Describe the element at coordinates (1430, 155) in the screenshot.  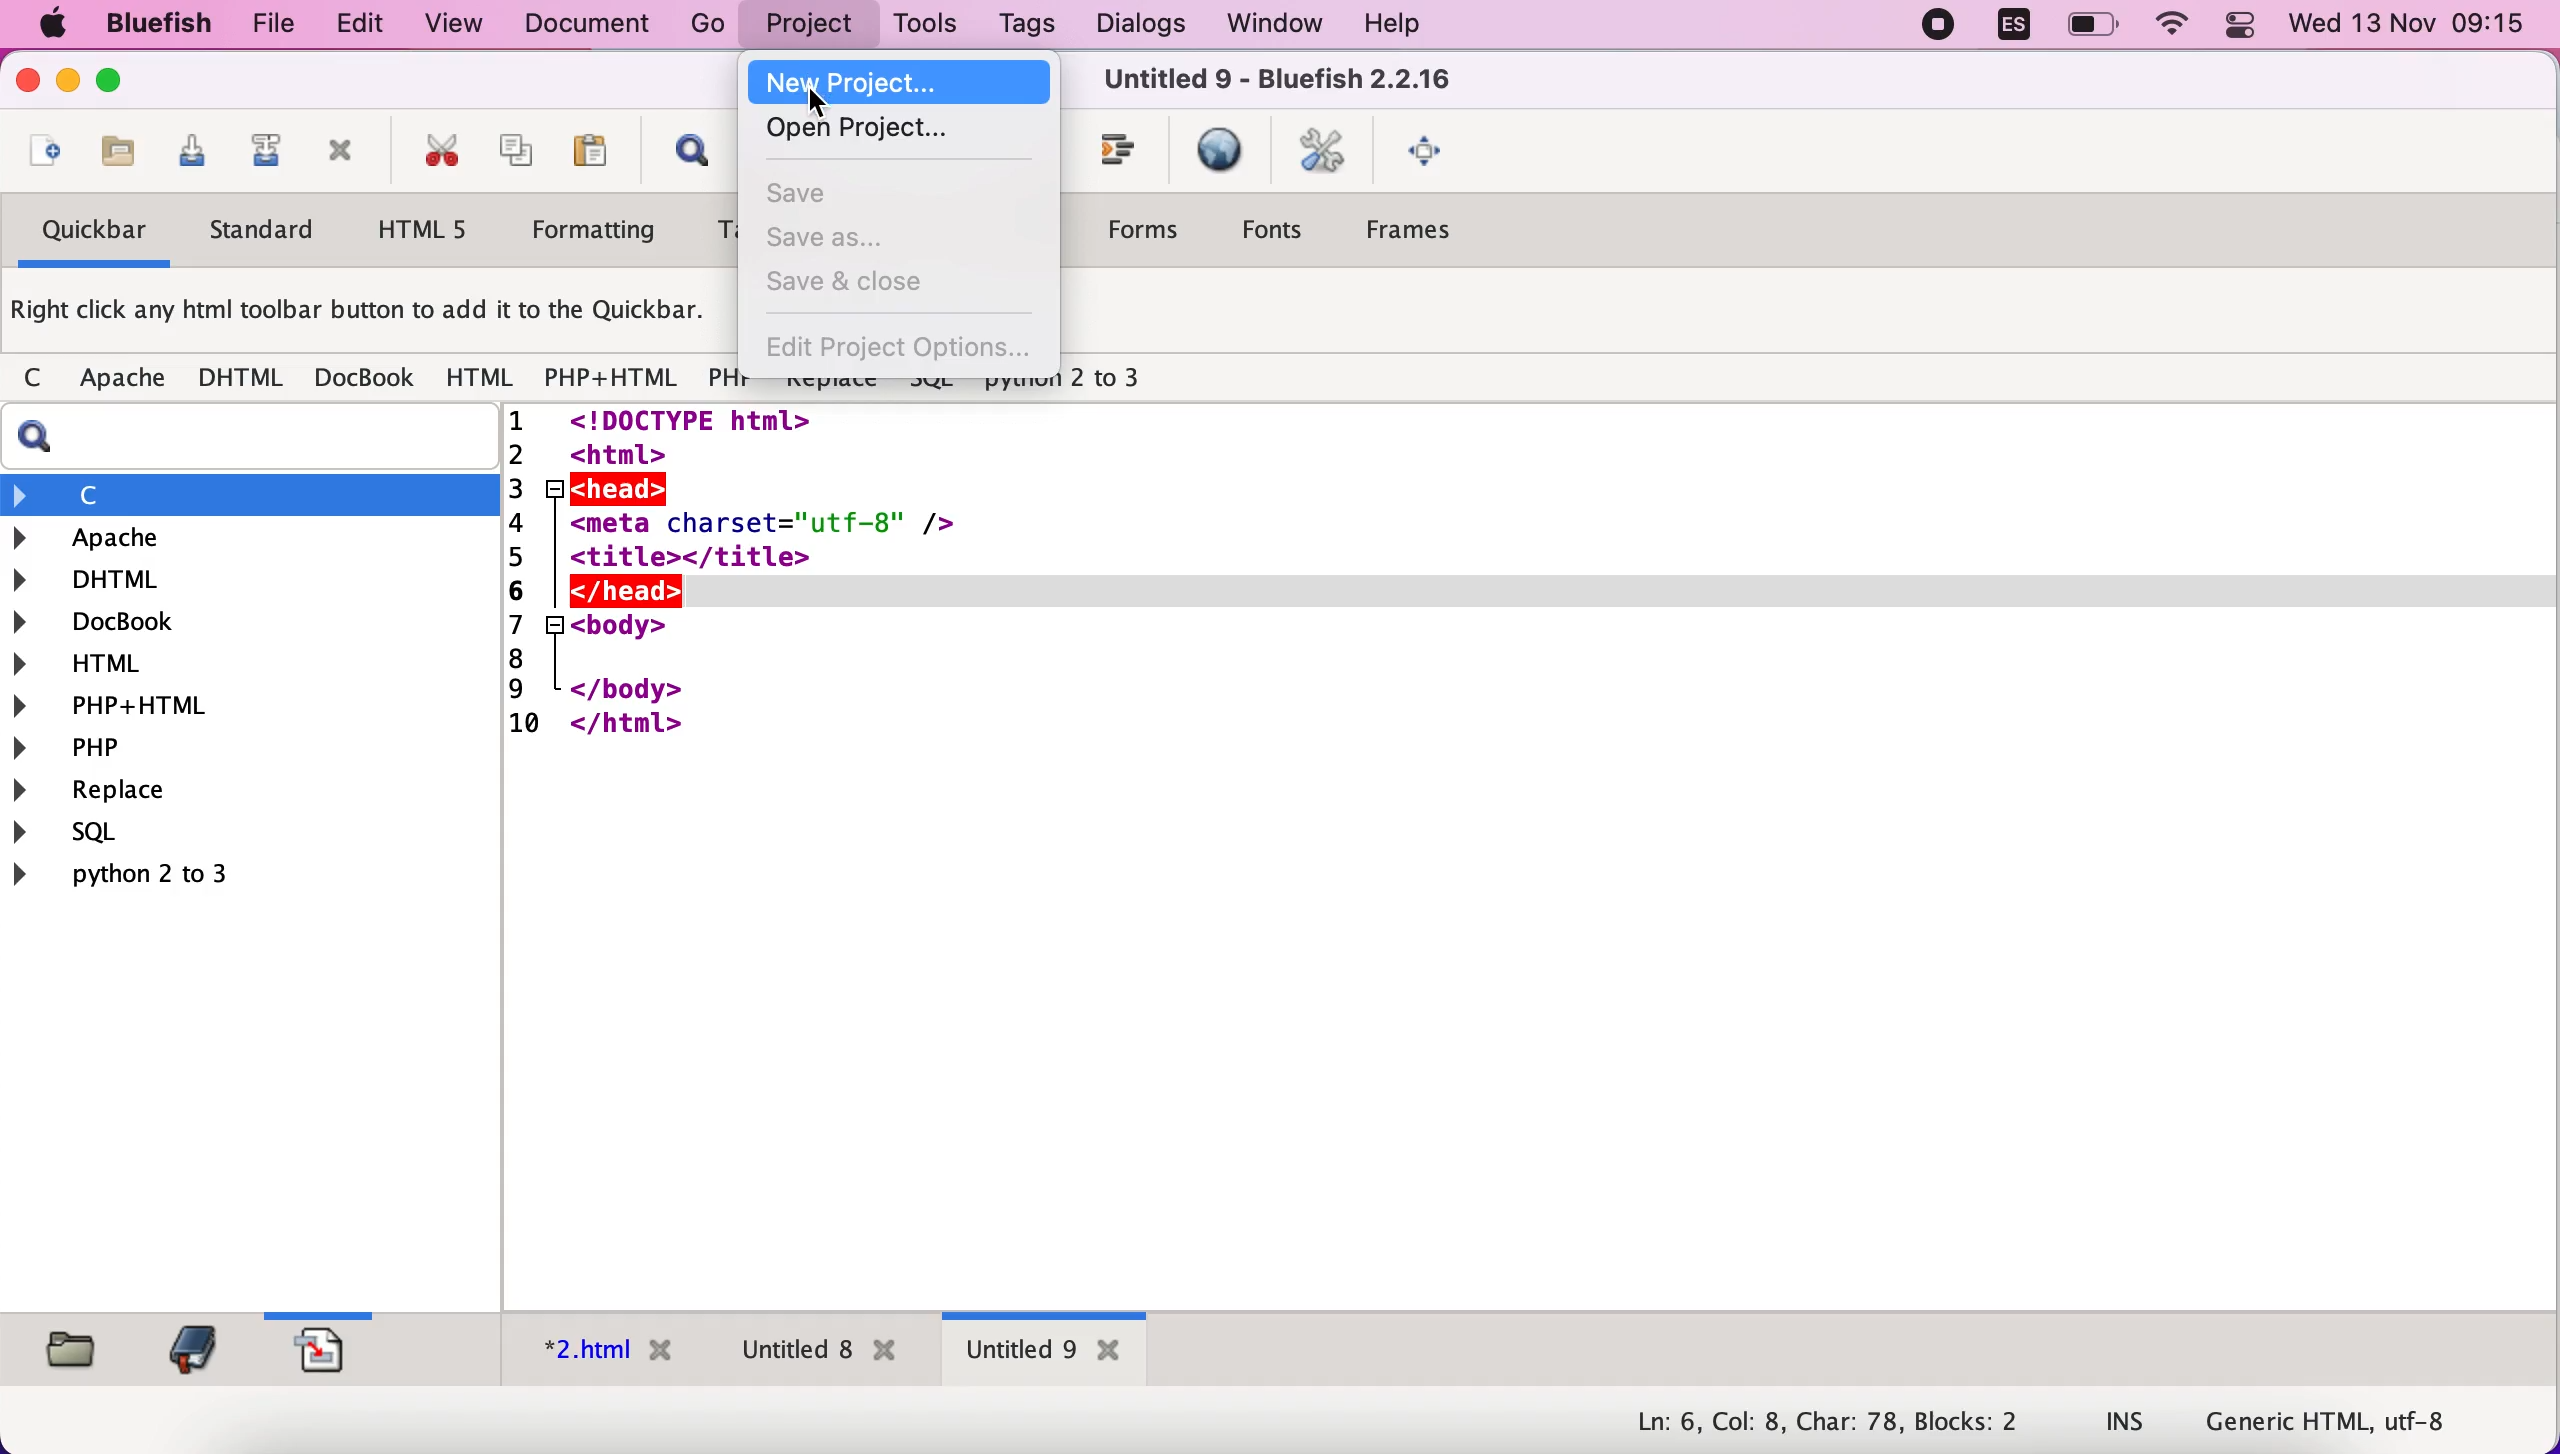
I see `full screen` at that location.